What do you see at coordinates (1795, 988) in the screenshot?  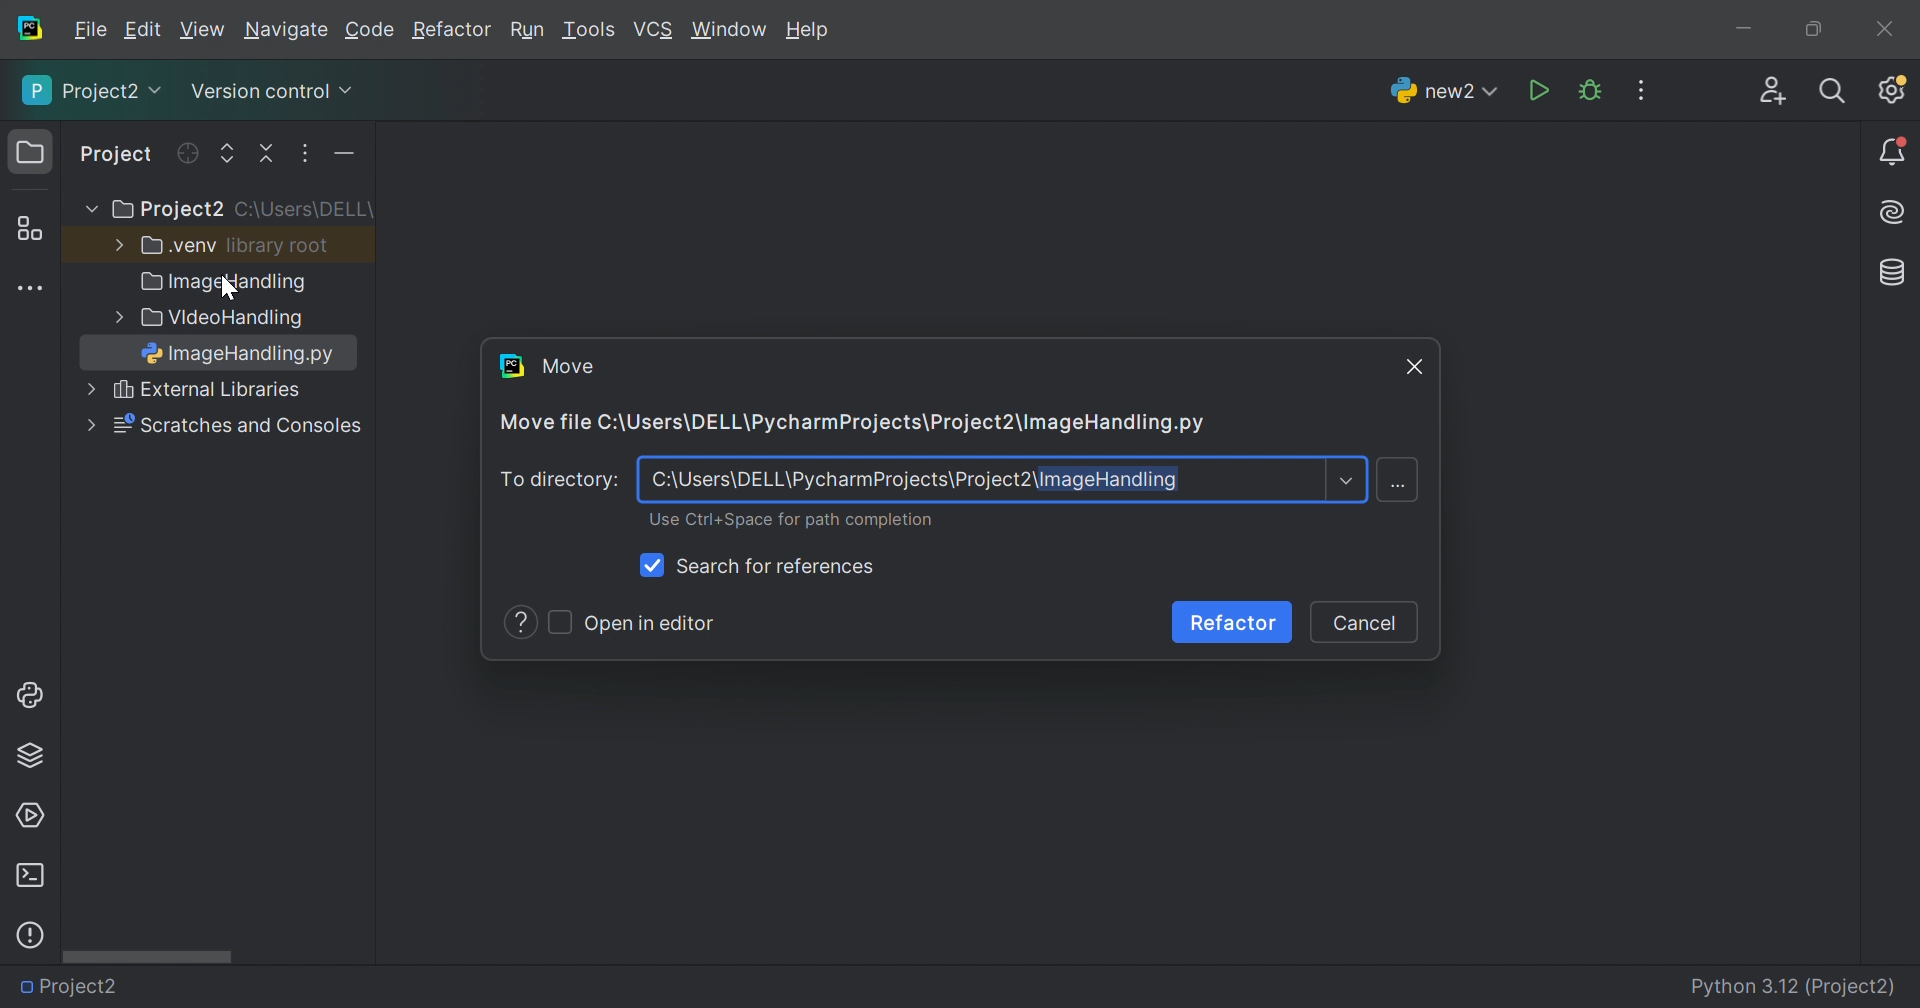 I see `Python 3.12 (Project2)` at bounding box center [1795, 988].